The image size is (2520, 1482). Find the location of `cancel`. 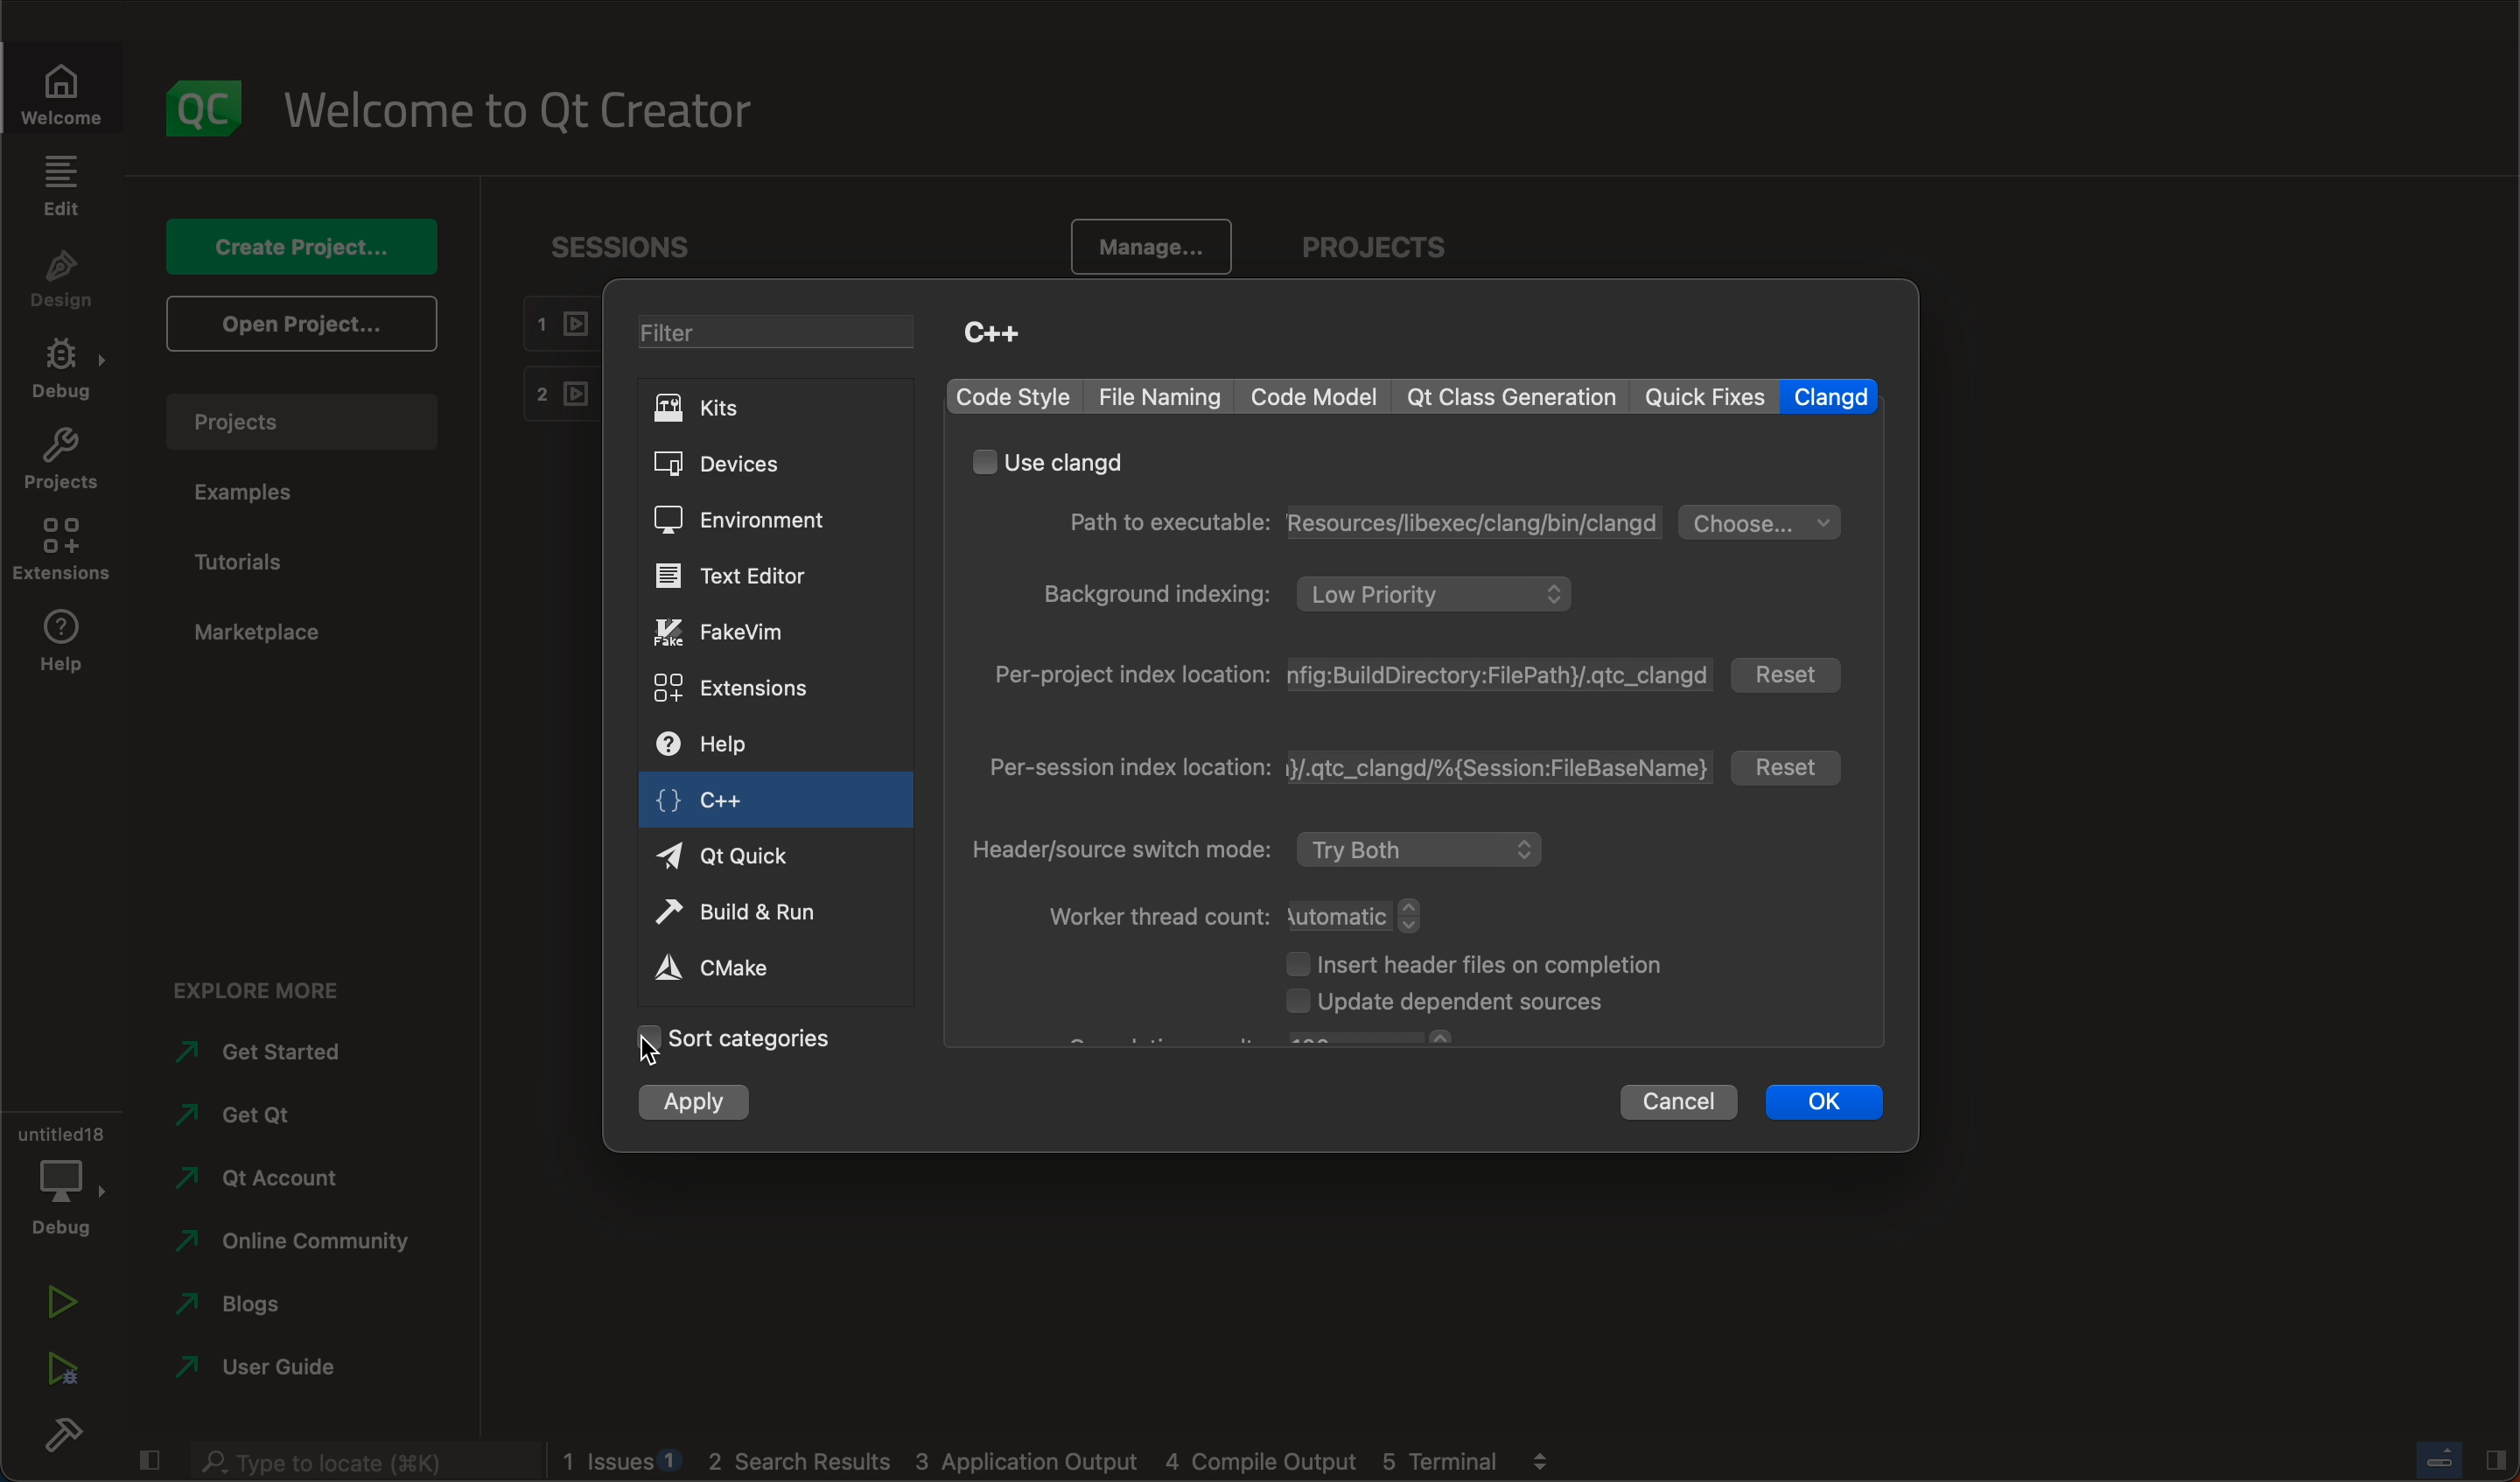

cancel is located at coordinates (1678, 1100).